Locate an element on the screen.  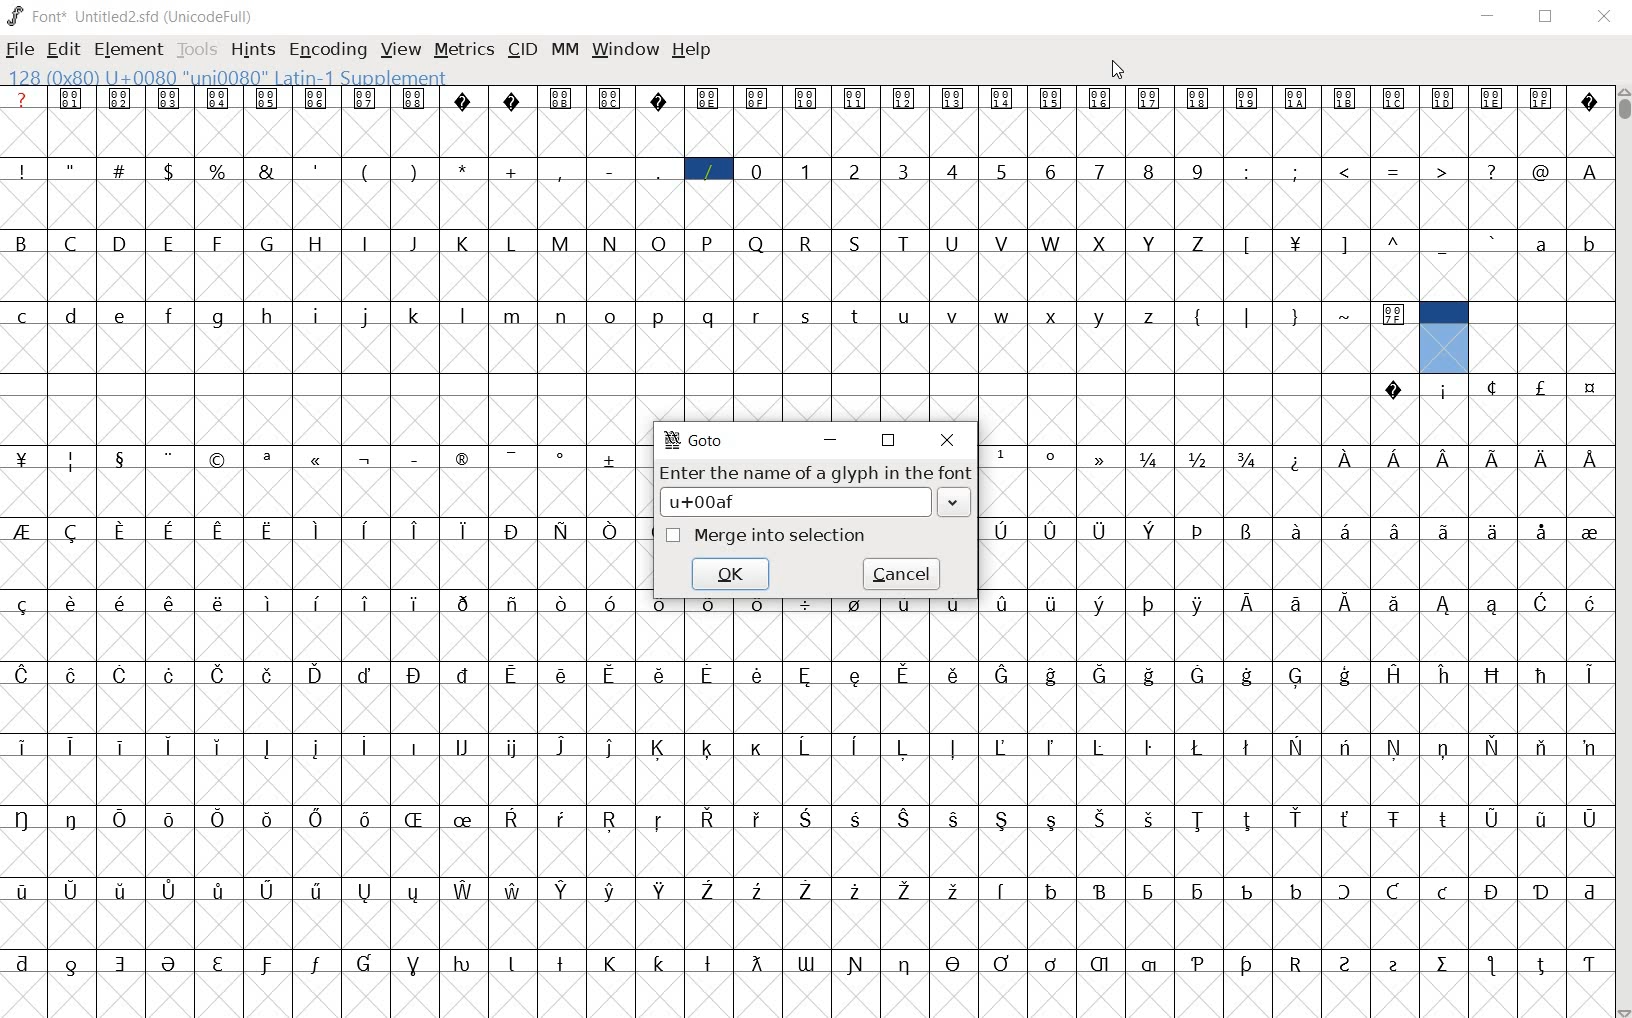
X is located at coordinates (1102, 243).